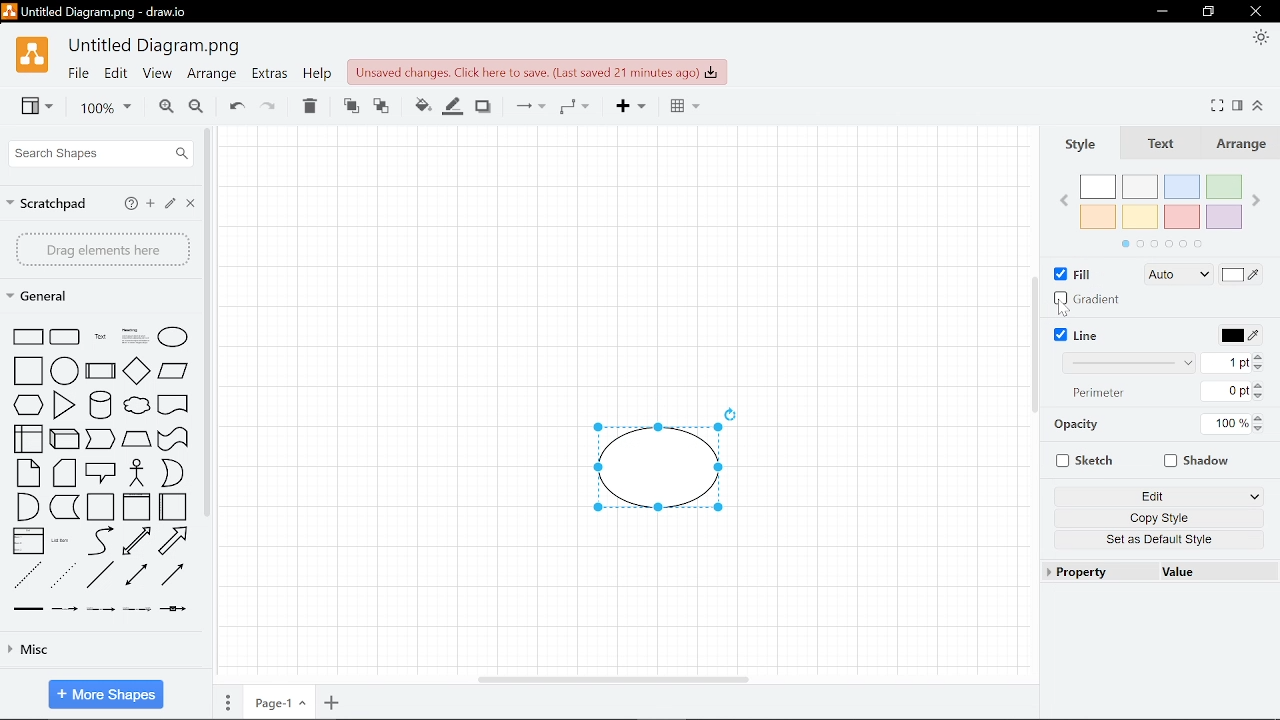  I want to click on Current opacity, so click(1226, 423).